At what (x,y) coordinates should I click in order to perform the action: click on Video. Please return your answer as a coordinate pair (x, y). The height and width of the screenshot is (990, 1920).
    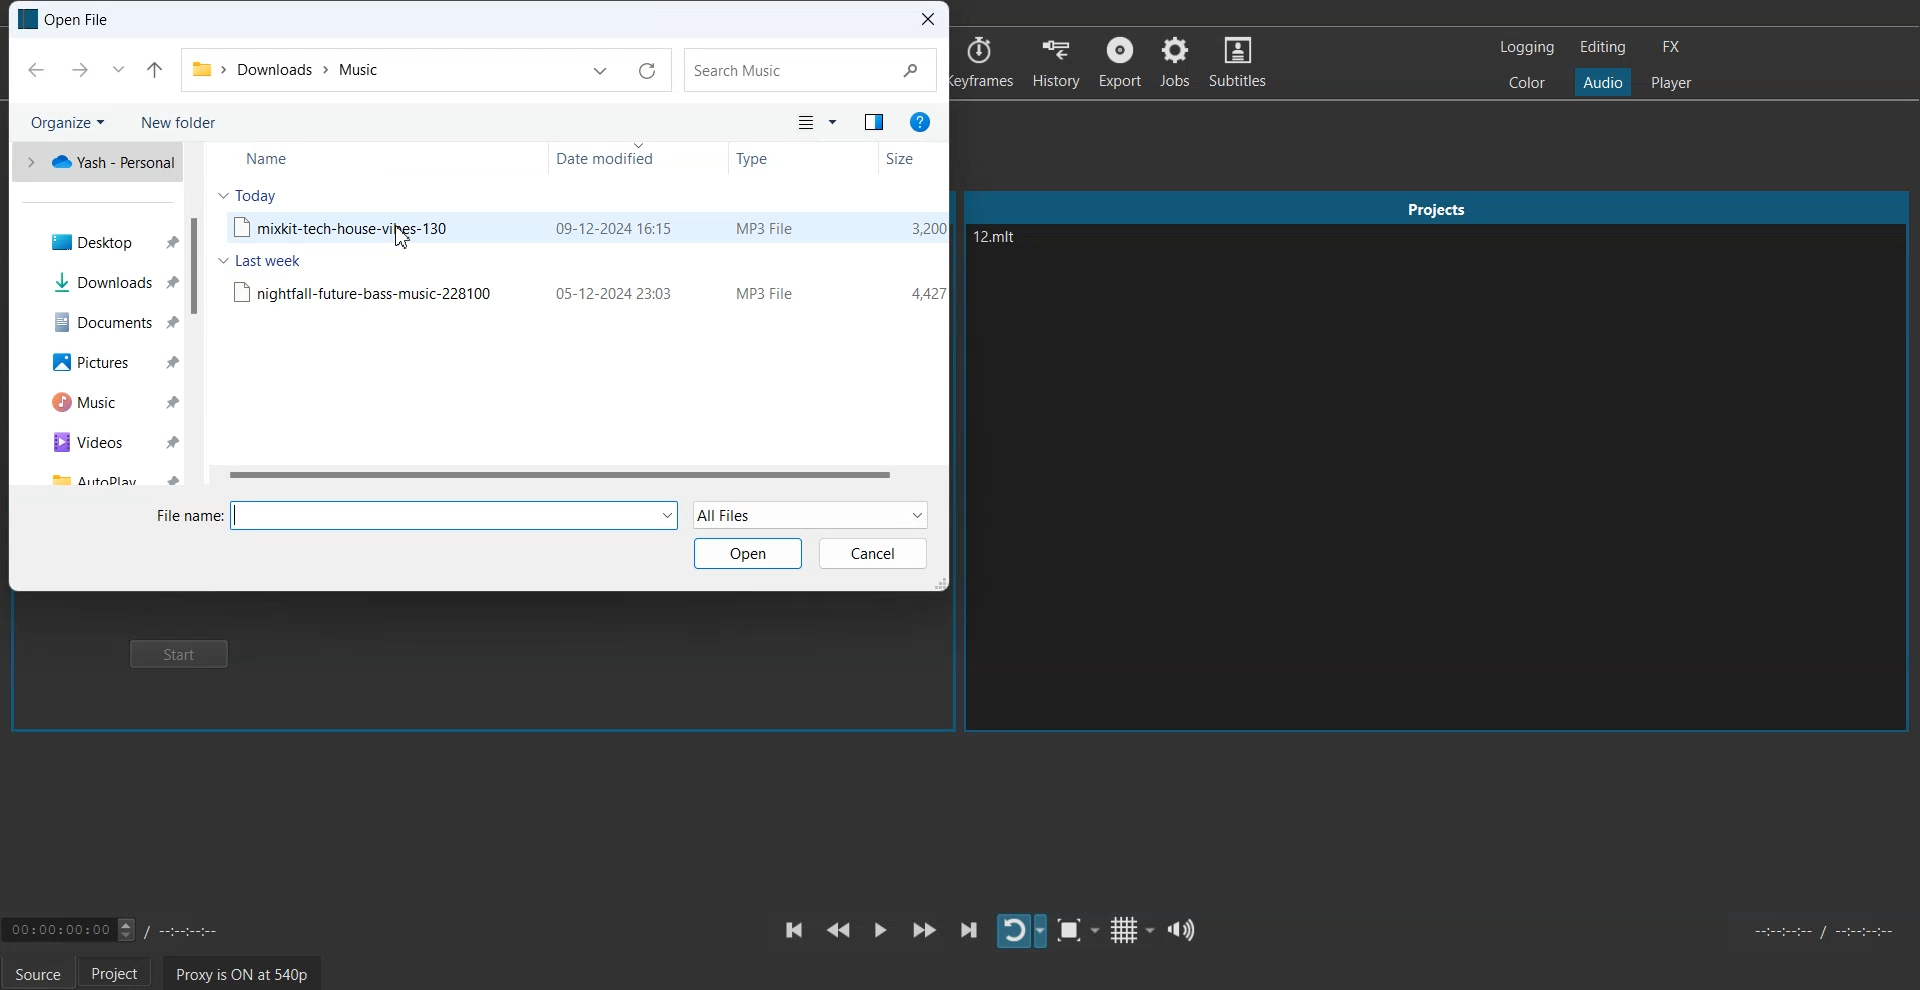
    Looking at the image, I should click on (96, 443).